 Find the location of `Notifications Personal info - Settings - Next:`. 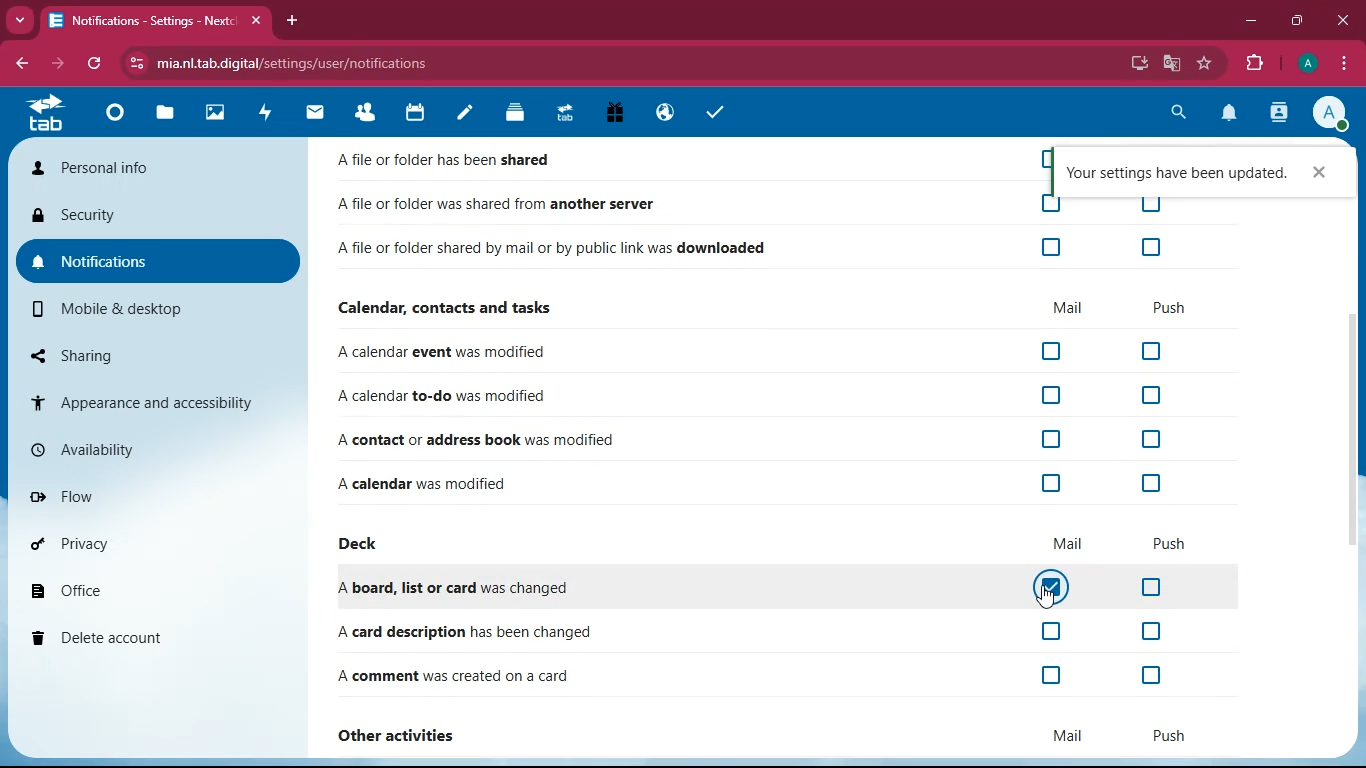

Notifications Personal info - Settings - Next: is located at coordinates (140, 21).